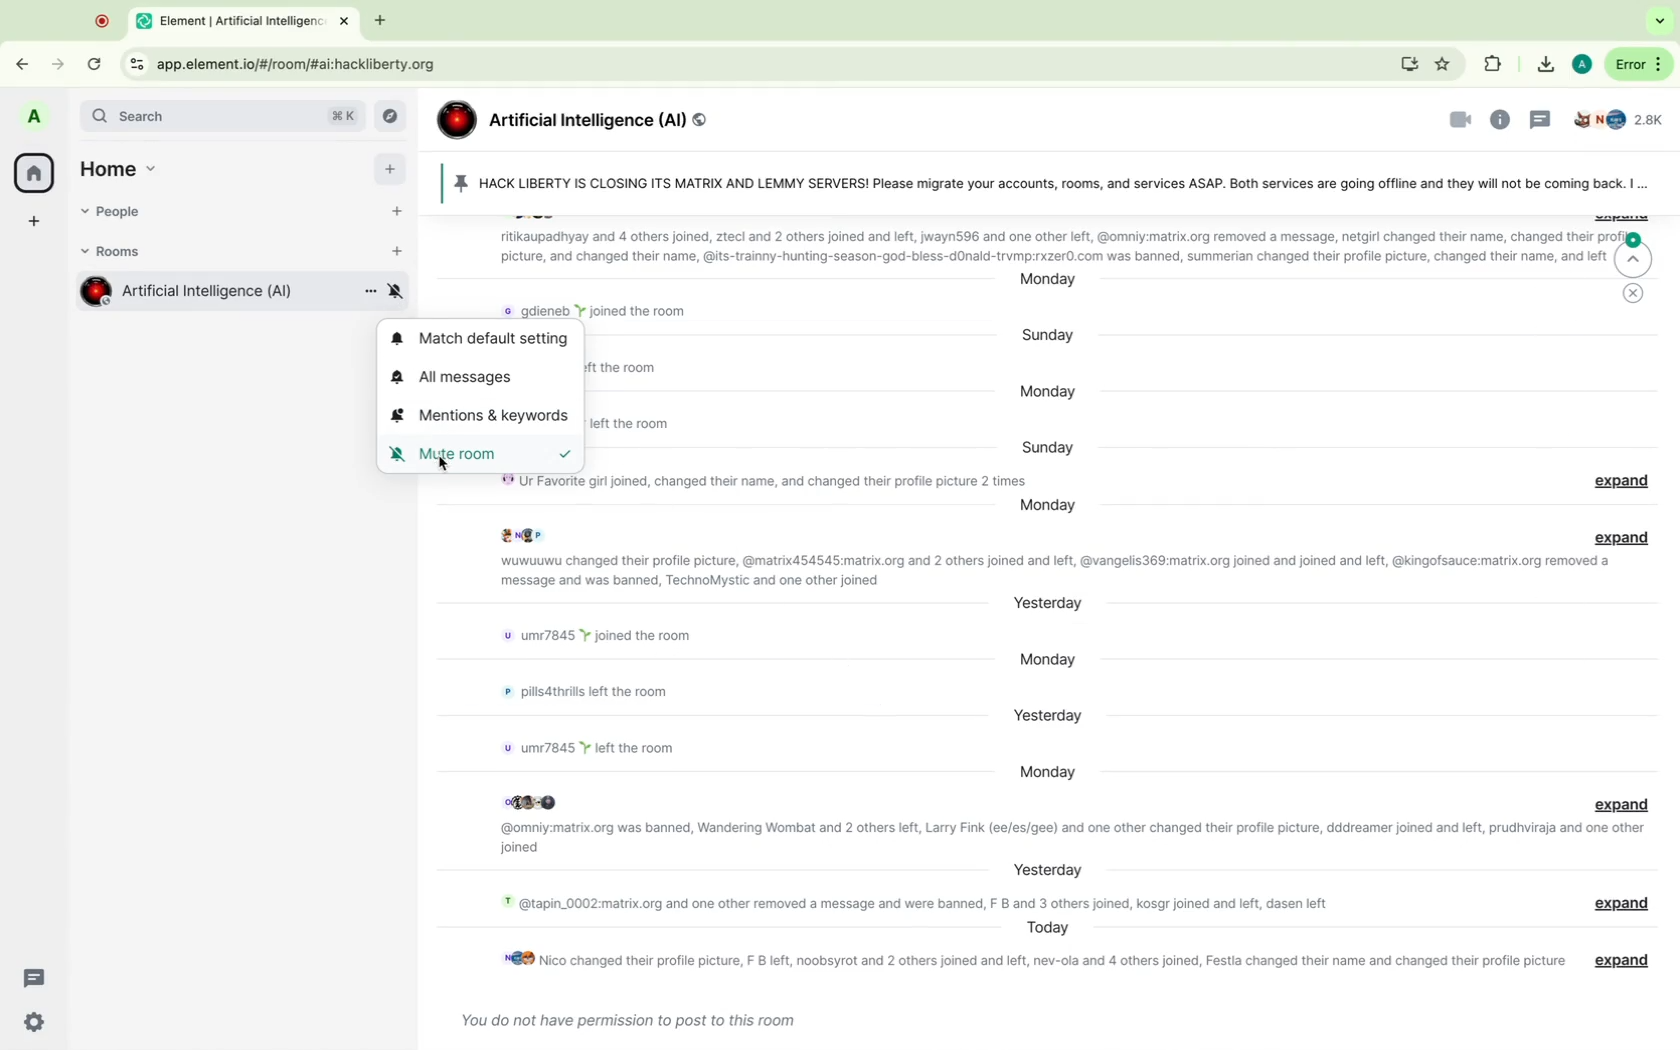  Describe the element at coordinates (600, 313) in the screenshot. I see `message` at that location.